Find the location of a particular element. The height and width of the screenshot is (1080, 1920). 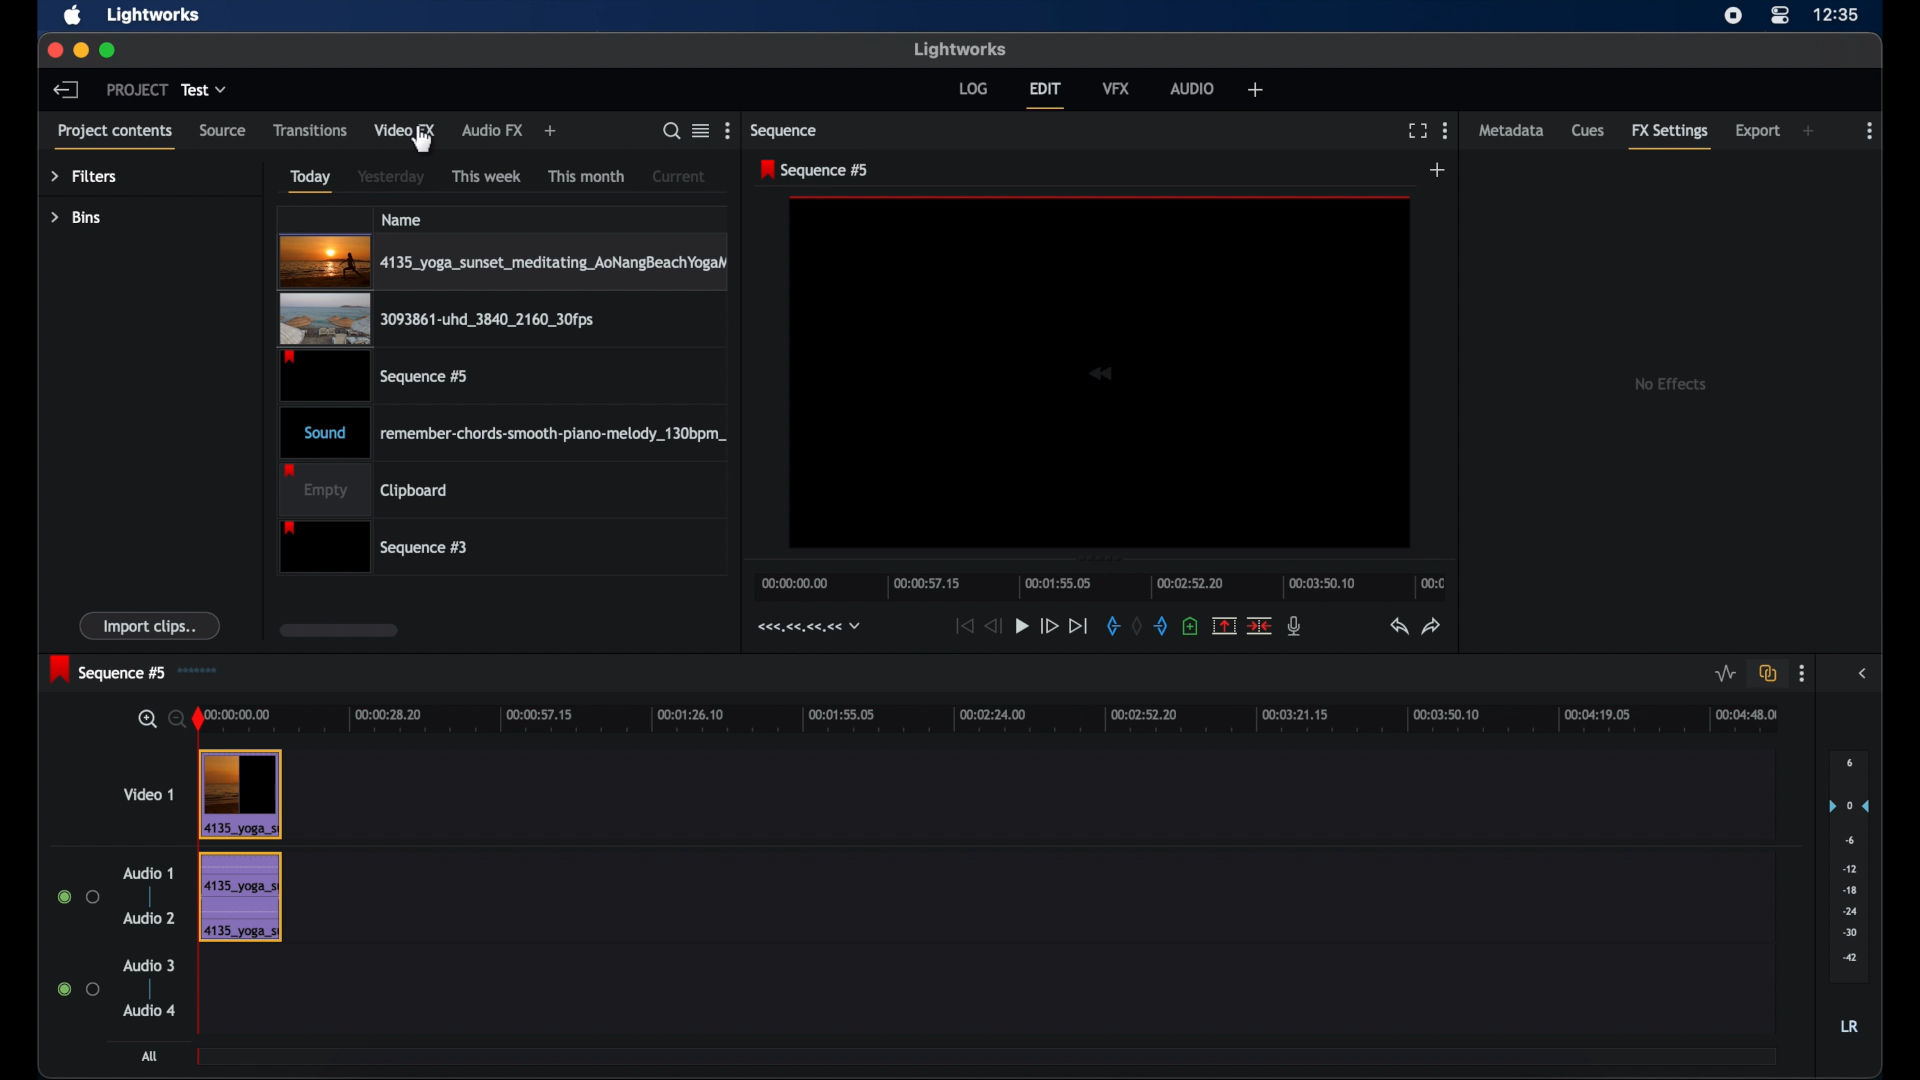

sequence 5 is located at coordinates (107, 670).